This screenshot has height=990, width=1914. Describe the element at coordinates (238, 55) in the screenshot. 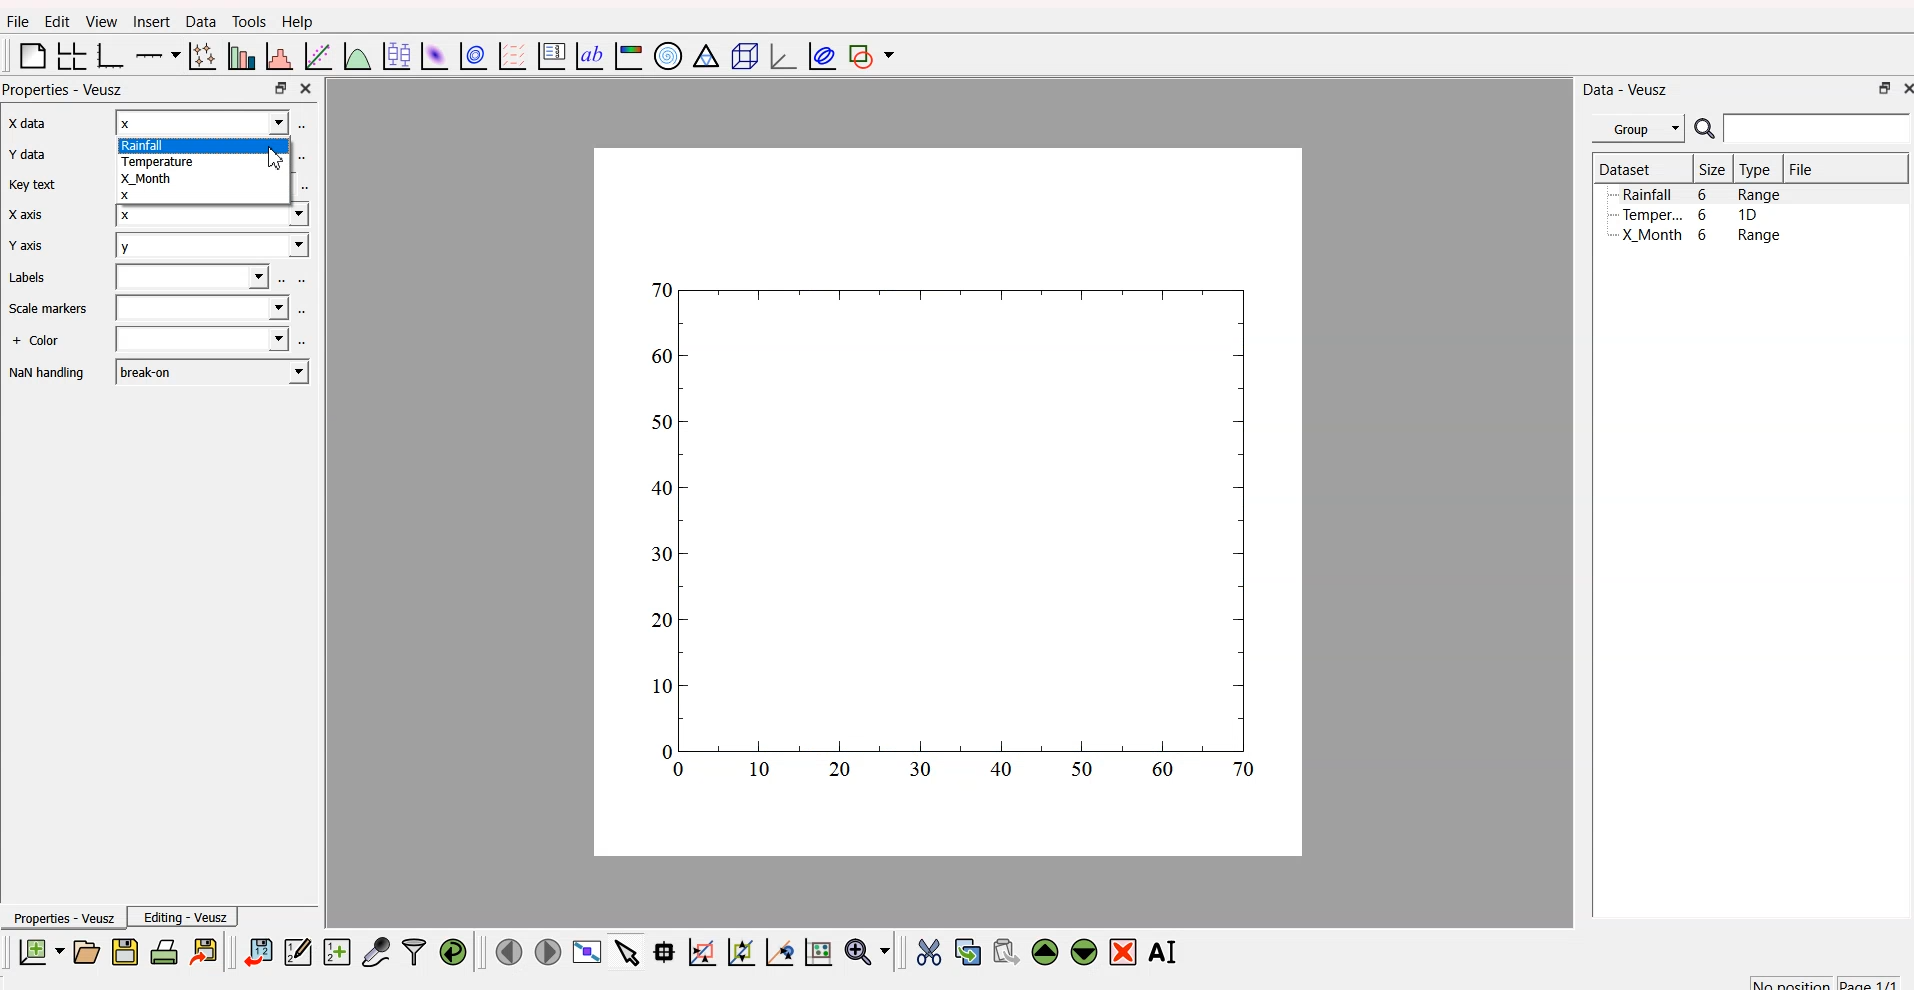

I see `plot bar chart` at that location.